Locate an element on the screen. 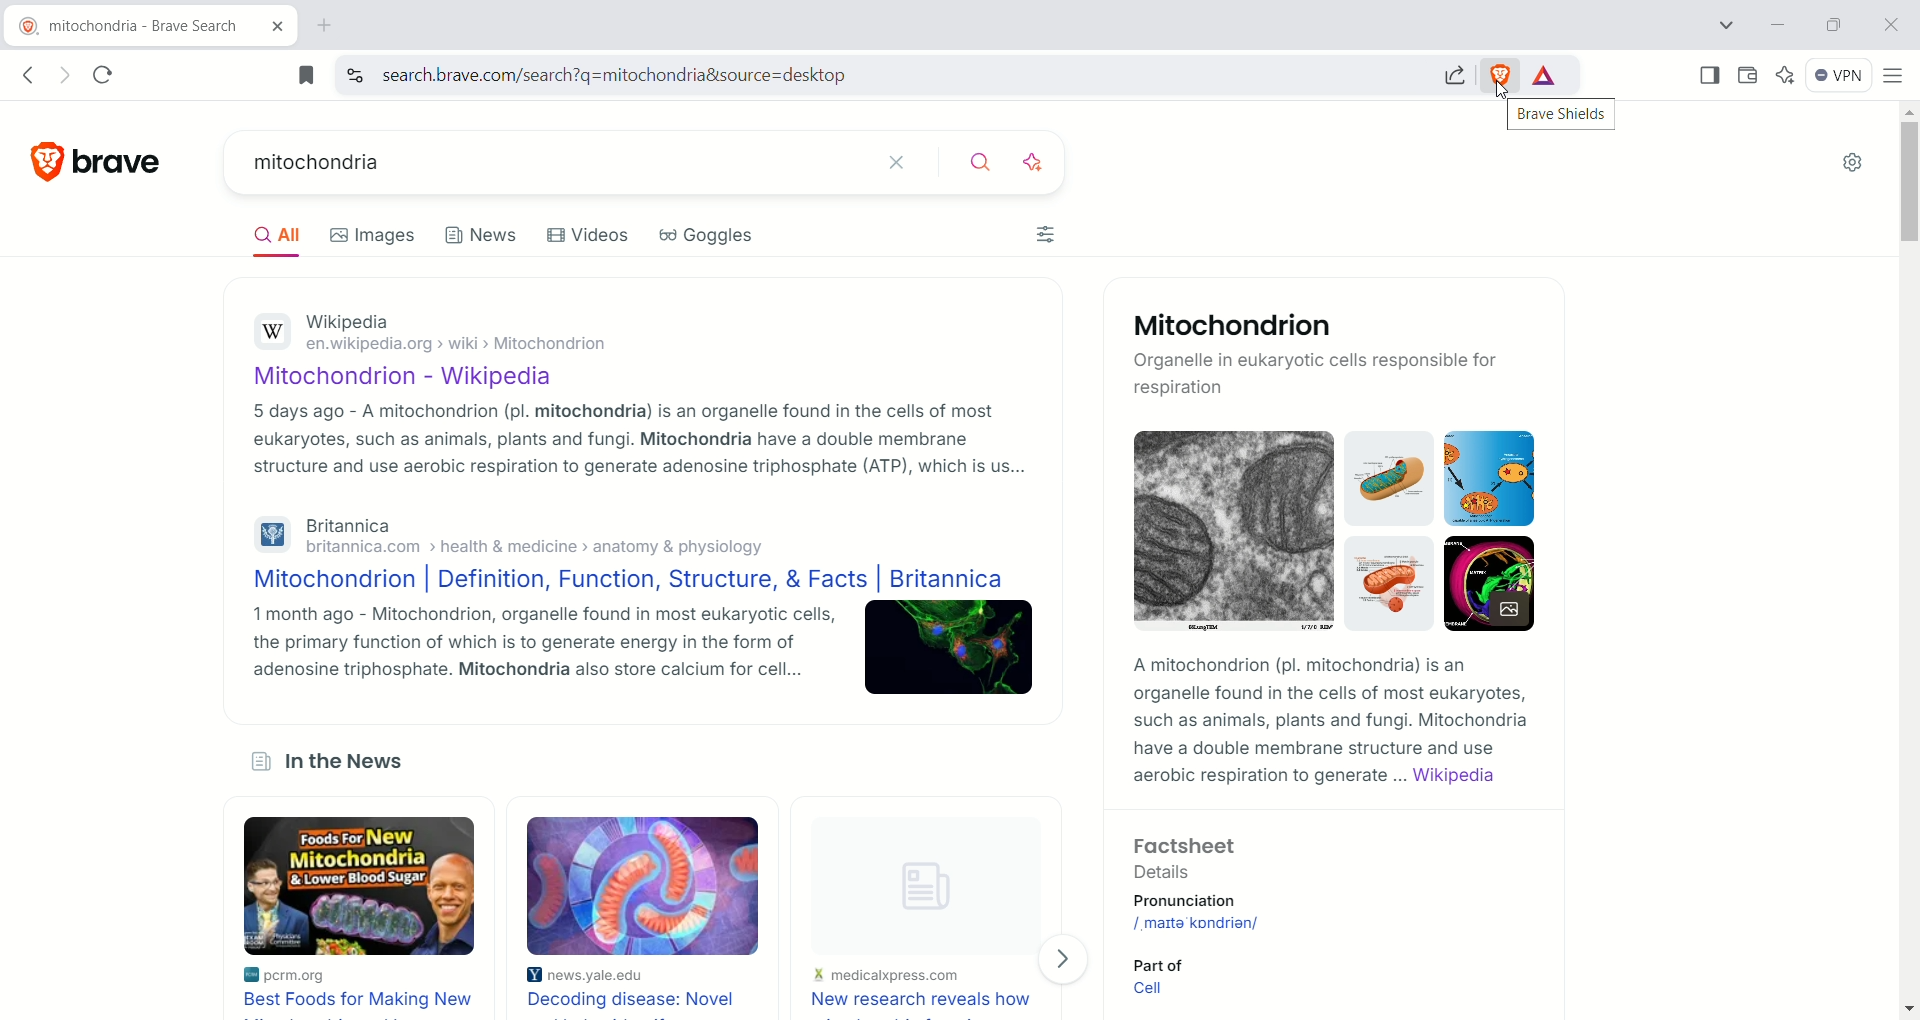 This screenshot has height=1020, width=1920. Images is located at coordinates (373, 235).